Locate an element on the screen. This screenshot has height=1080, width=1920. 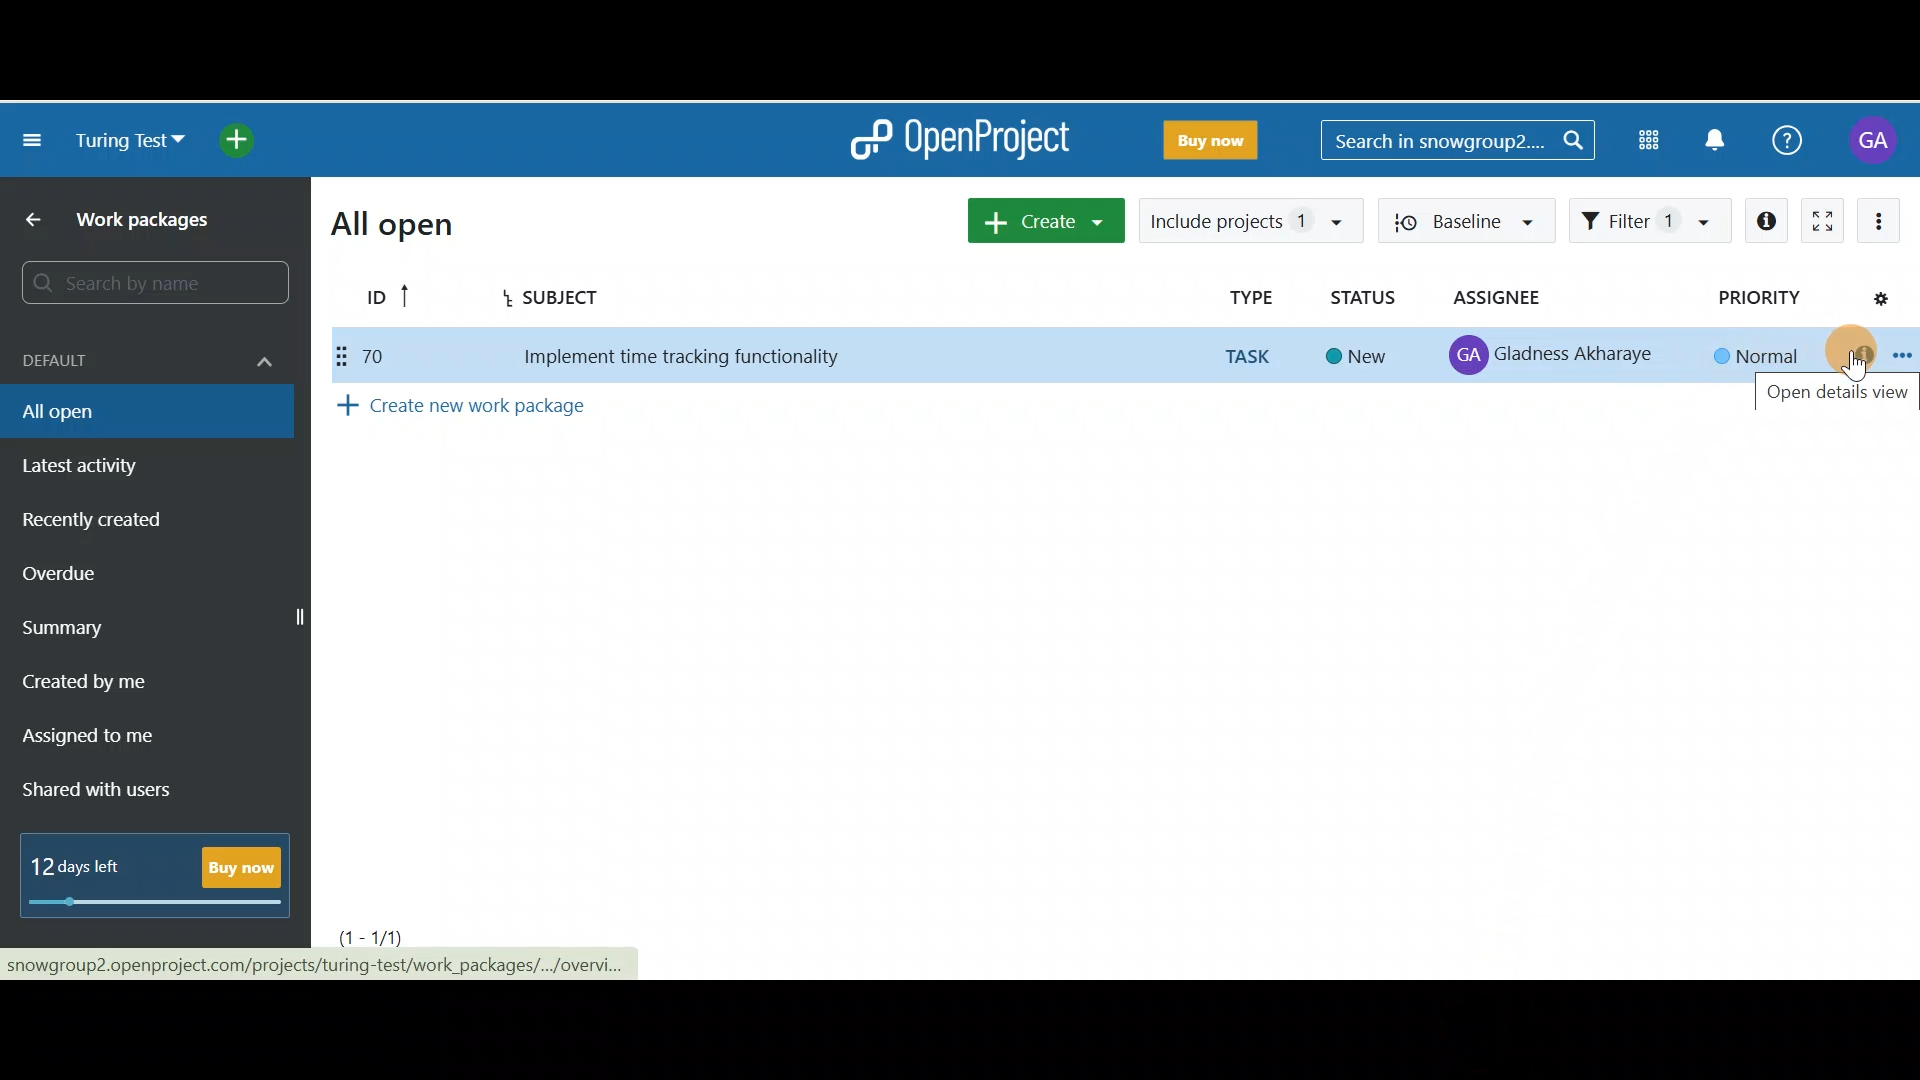
ID is located at coordinates (386, 297).